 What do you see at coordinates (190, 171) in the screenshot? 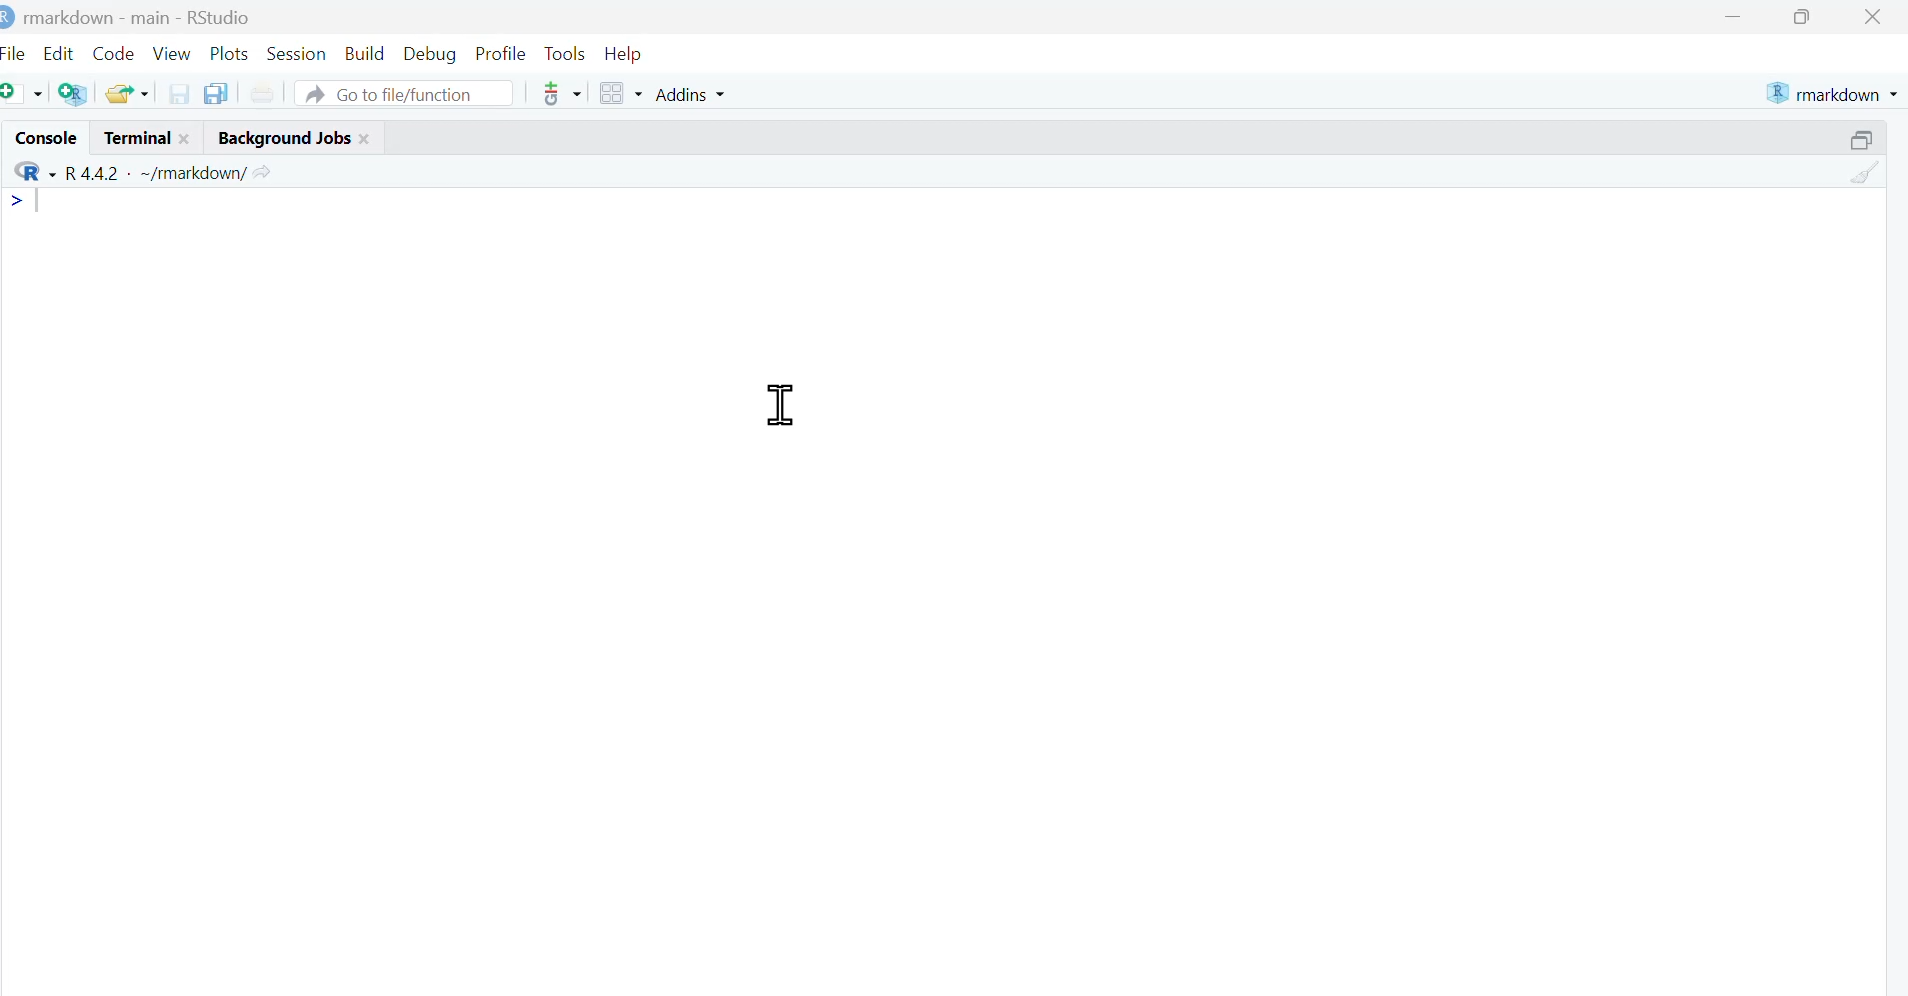
I see `~/markdown` at bounding box center [190, 171].